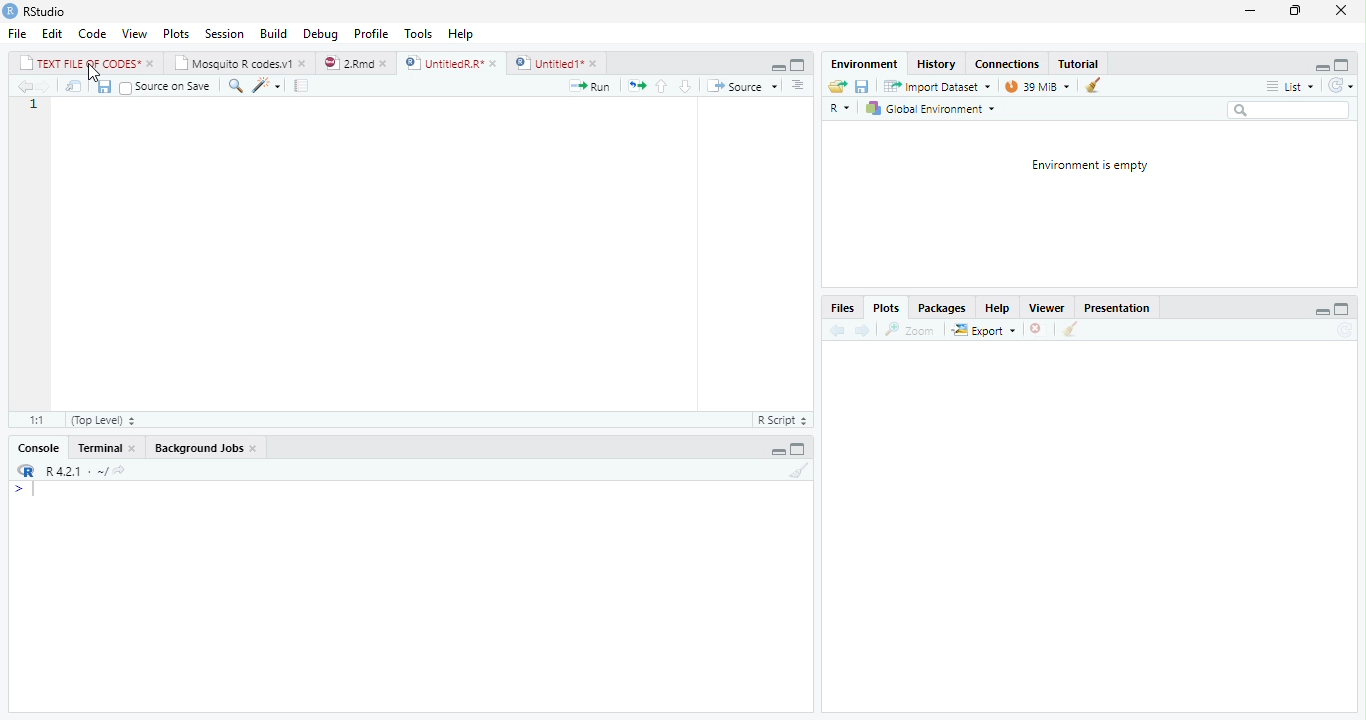 This screenshot has width=1366, height=720. I want to click on Maximize, so click(1341, 307).